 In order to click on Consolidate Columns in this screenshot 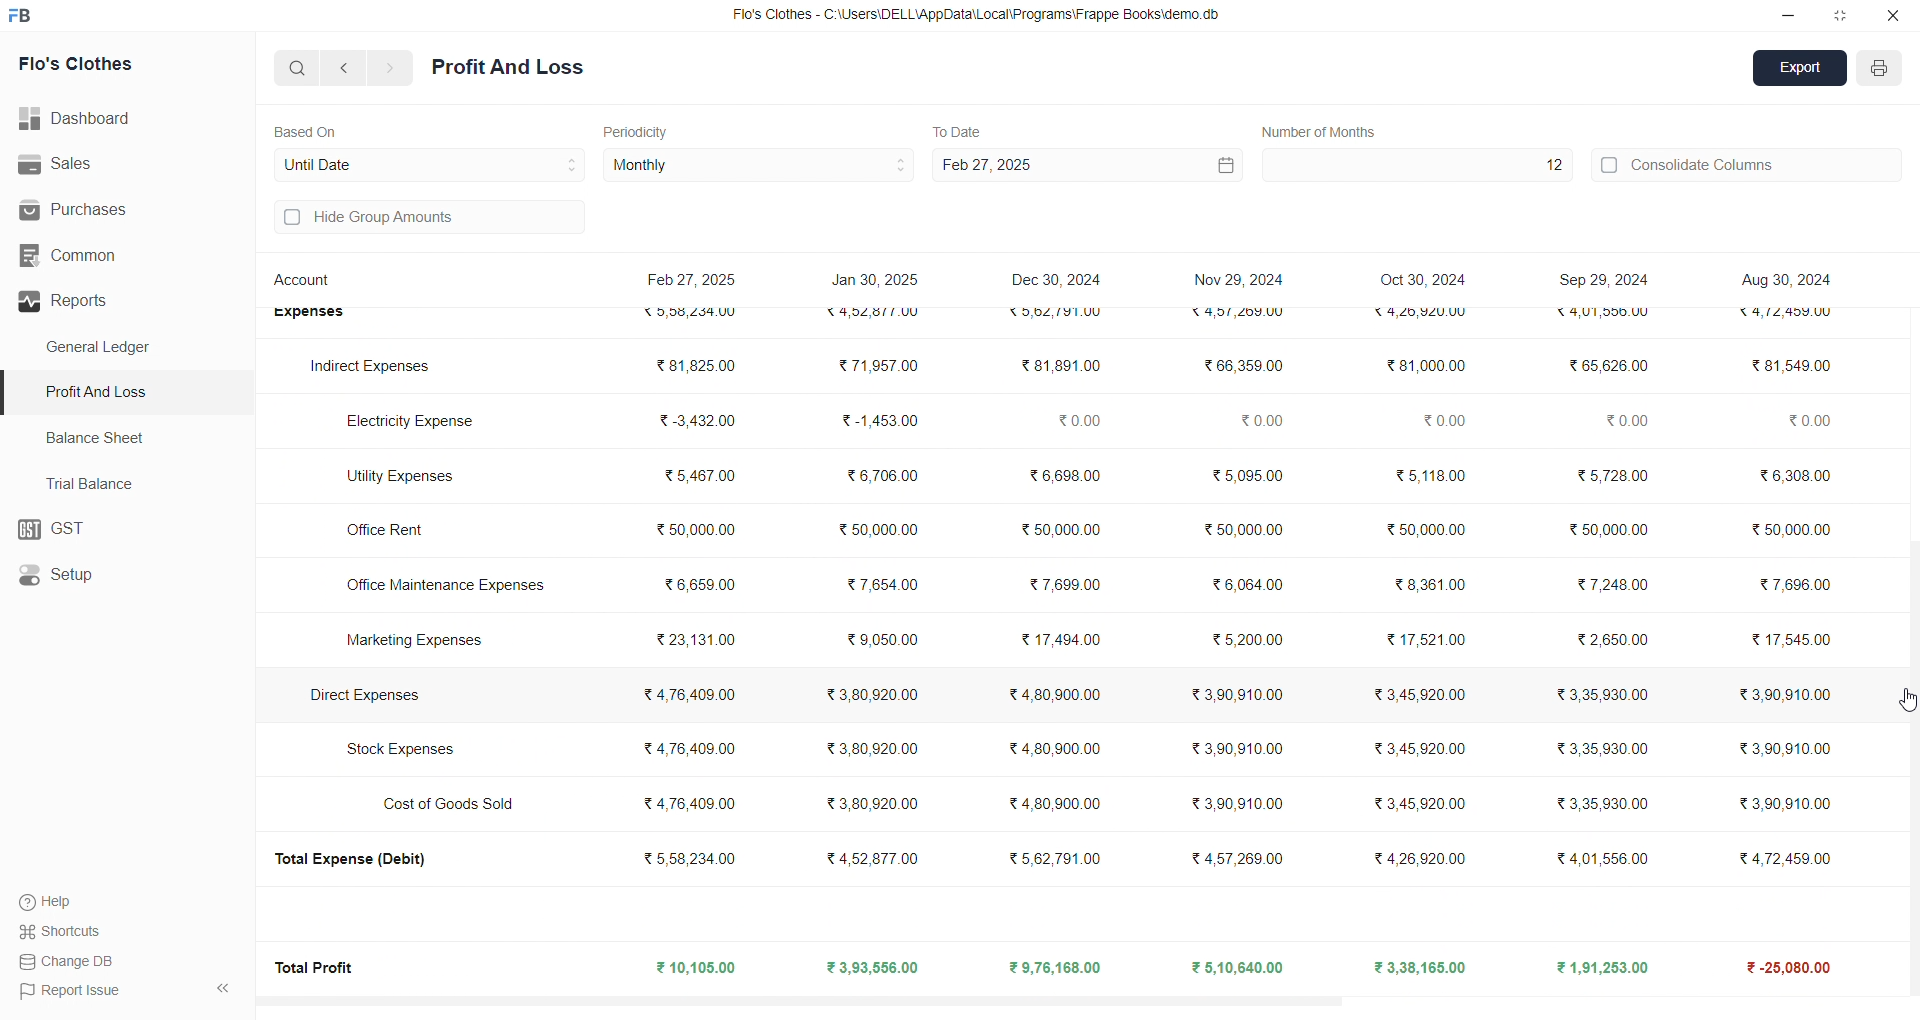, I will do `click(1748, 162)`.